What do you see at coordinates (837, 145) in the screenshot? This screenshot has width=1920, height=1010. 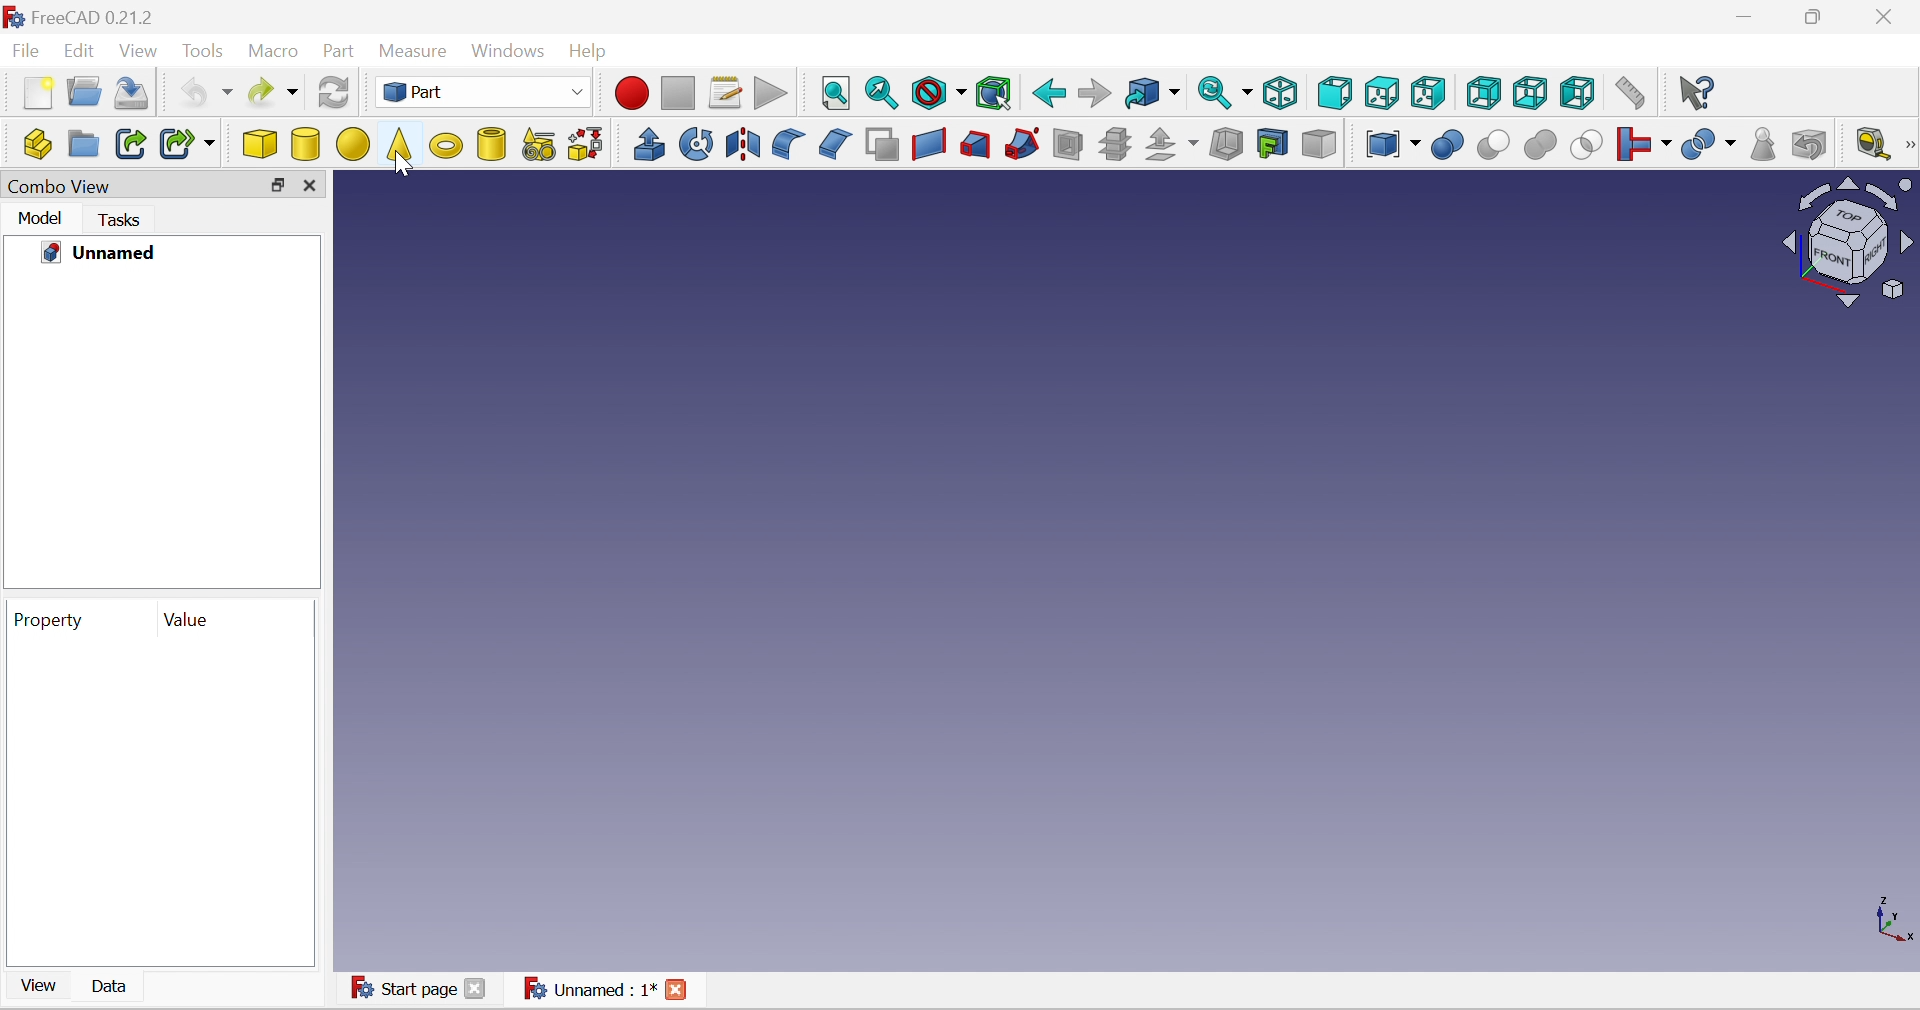 I see `Chamfer` at bounding box center [837, 145].